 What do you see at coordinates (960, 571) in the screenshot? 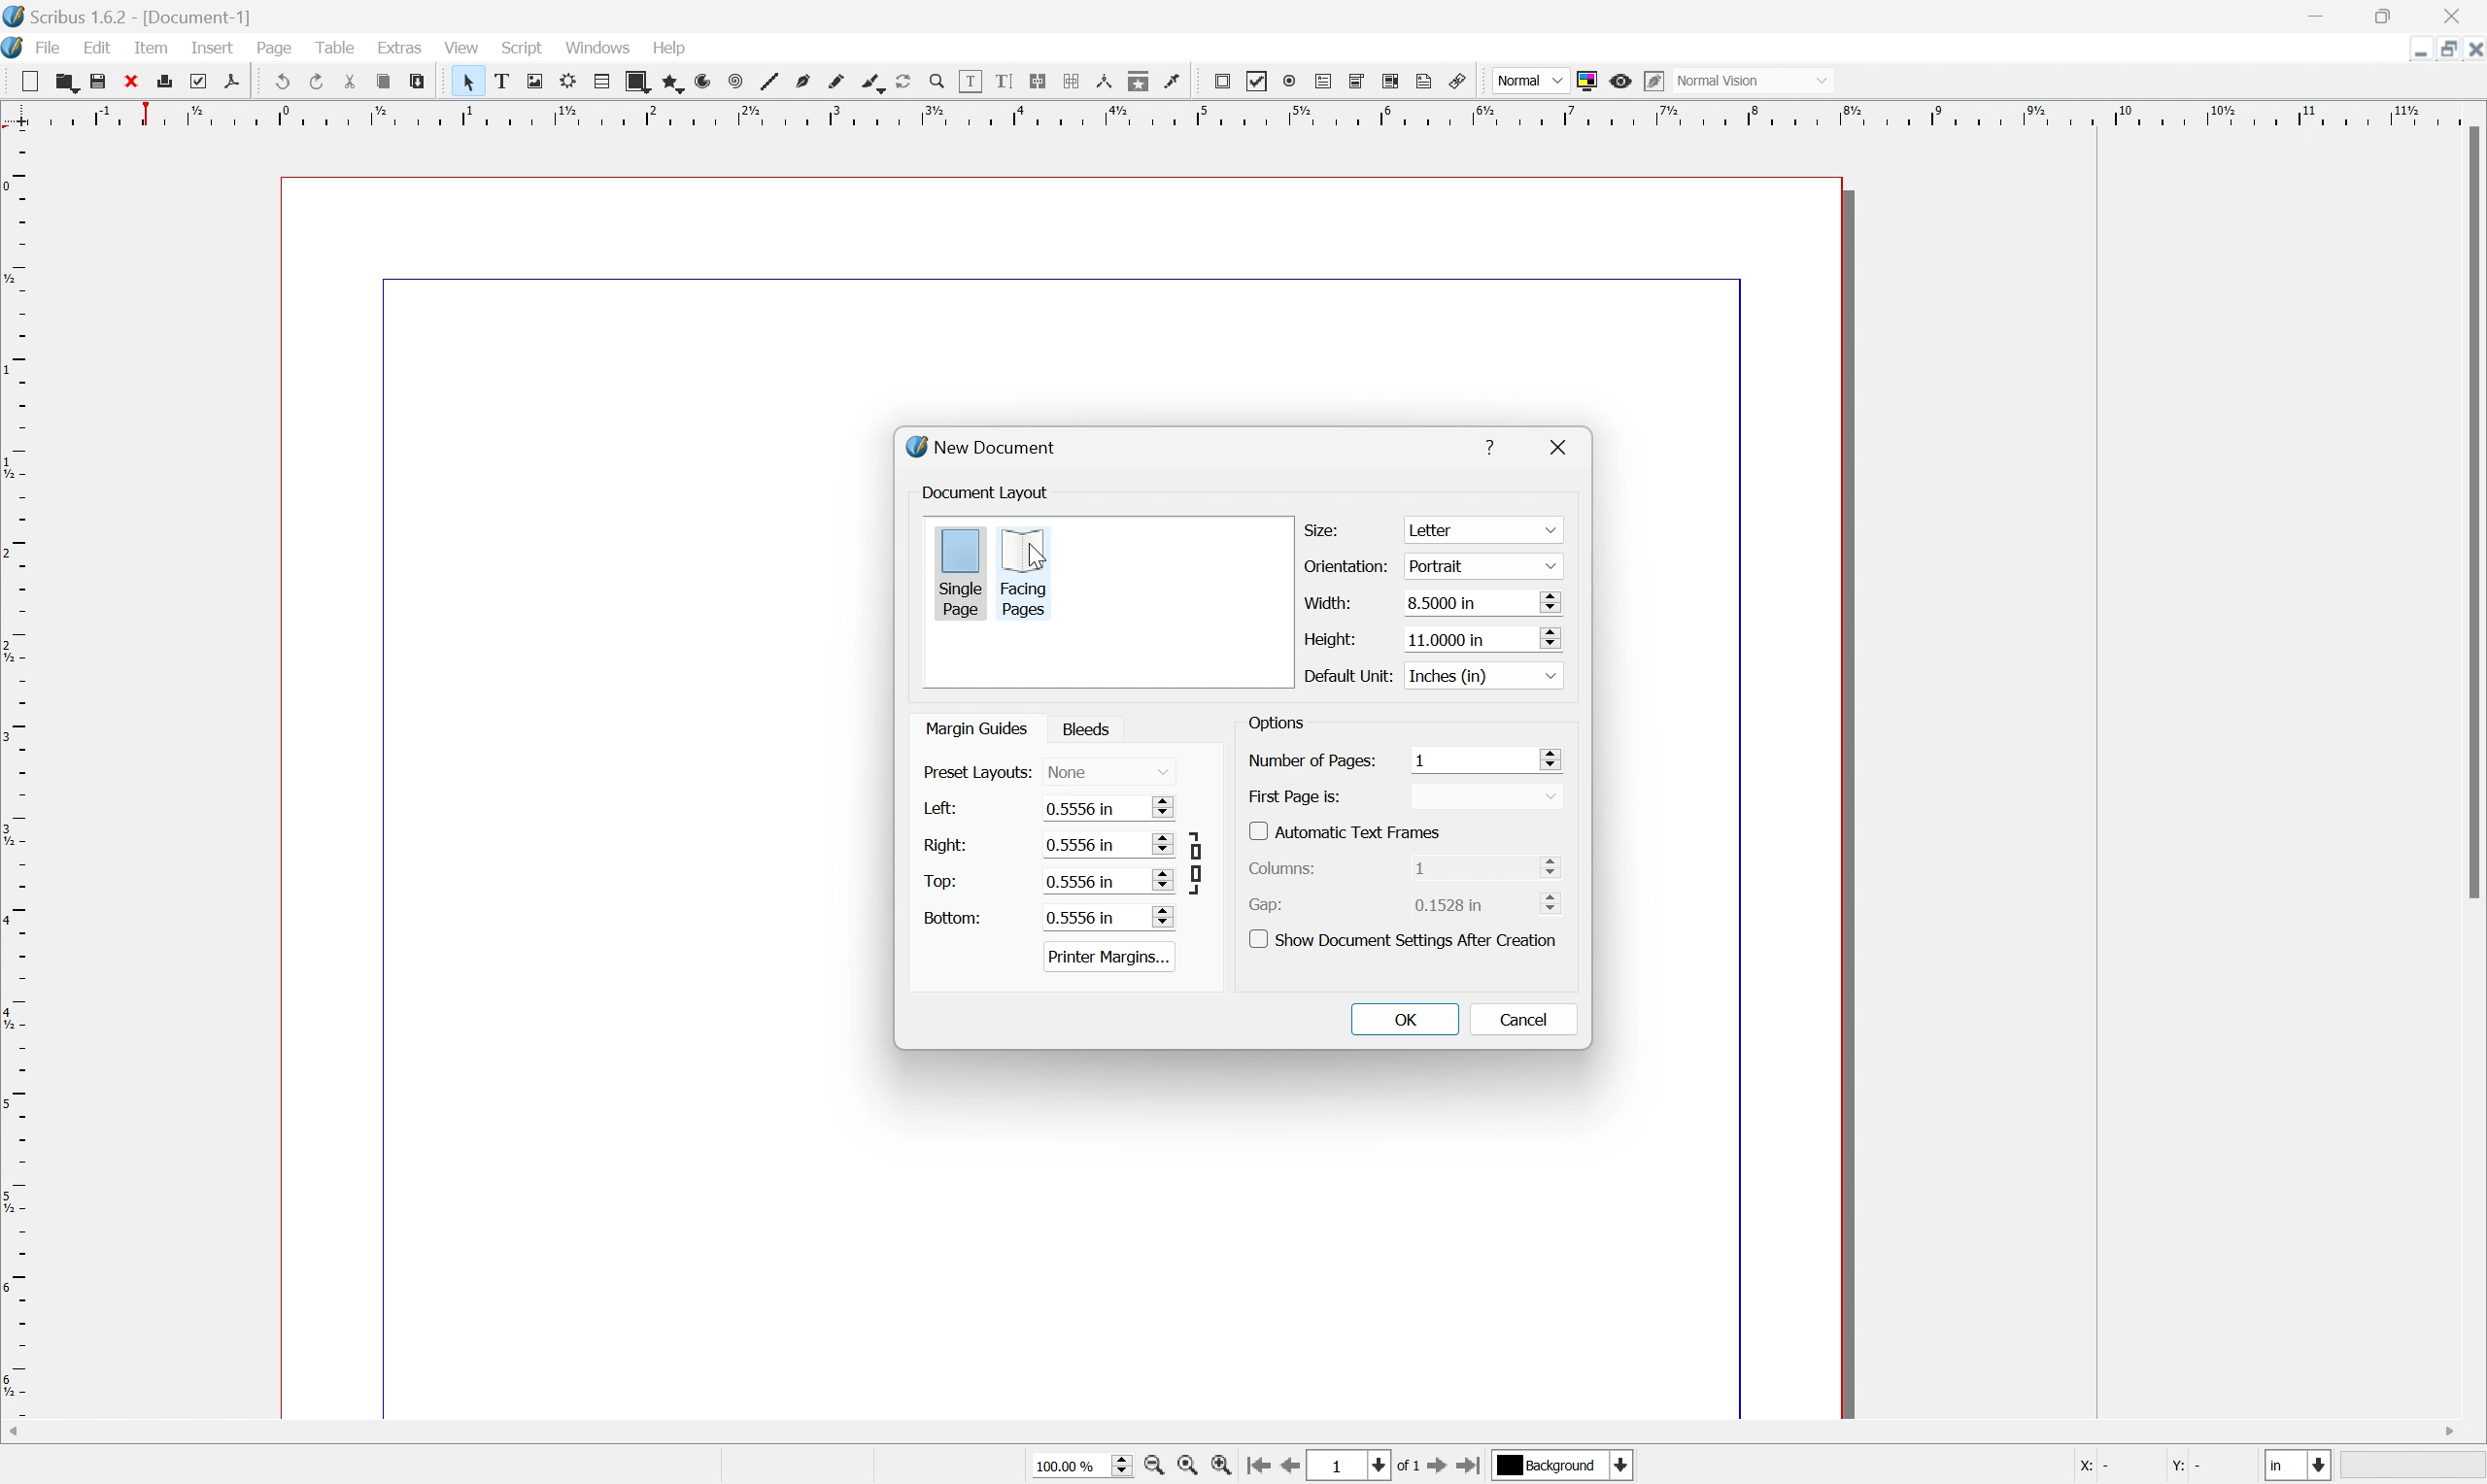
I see `single page` at bounding box center [960, 571].